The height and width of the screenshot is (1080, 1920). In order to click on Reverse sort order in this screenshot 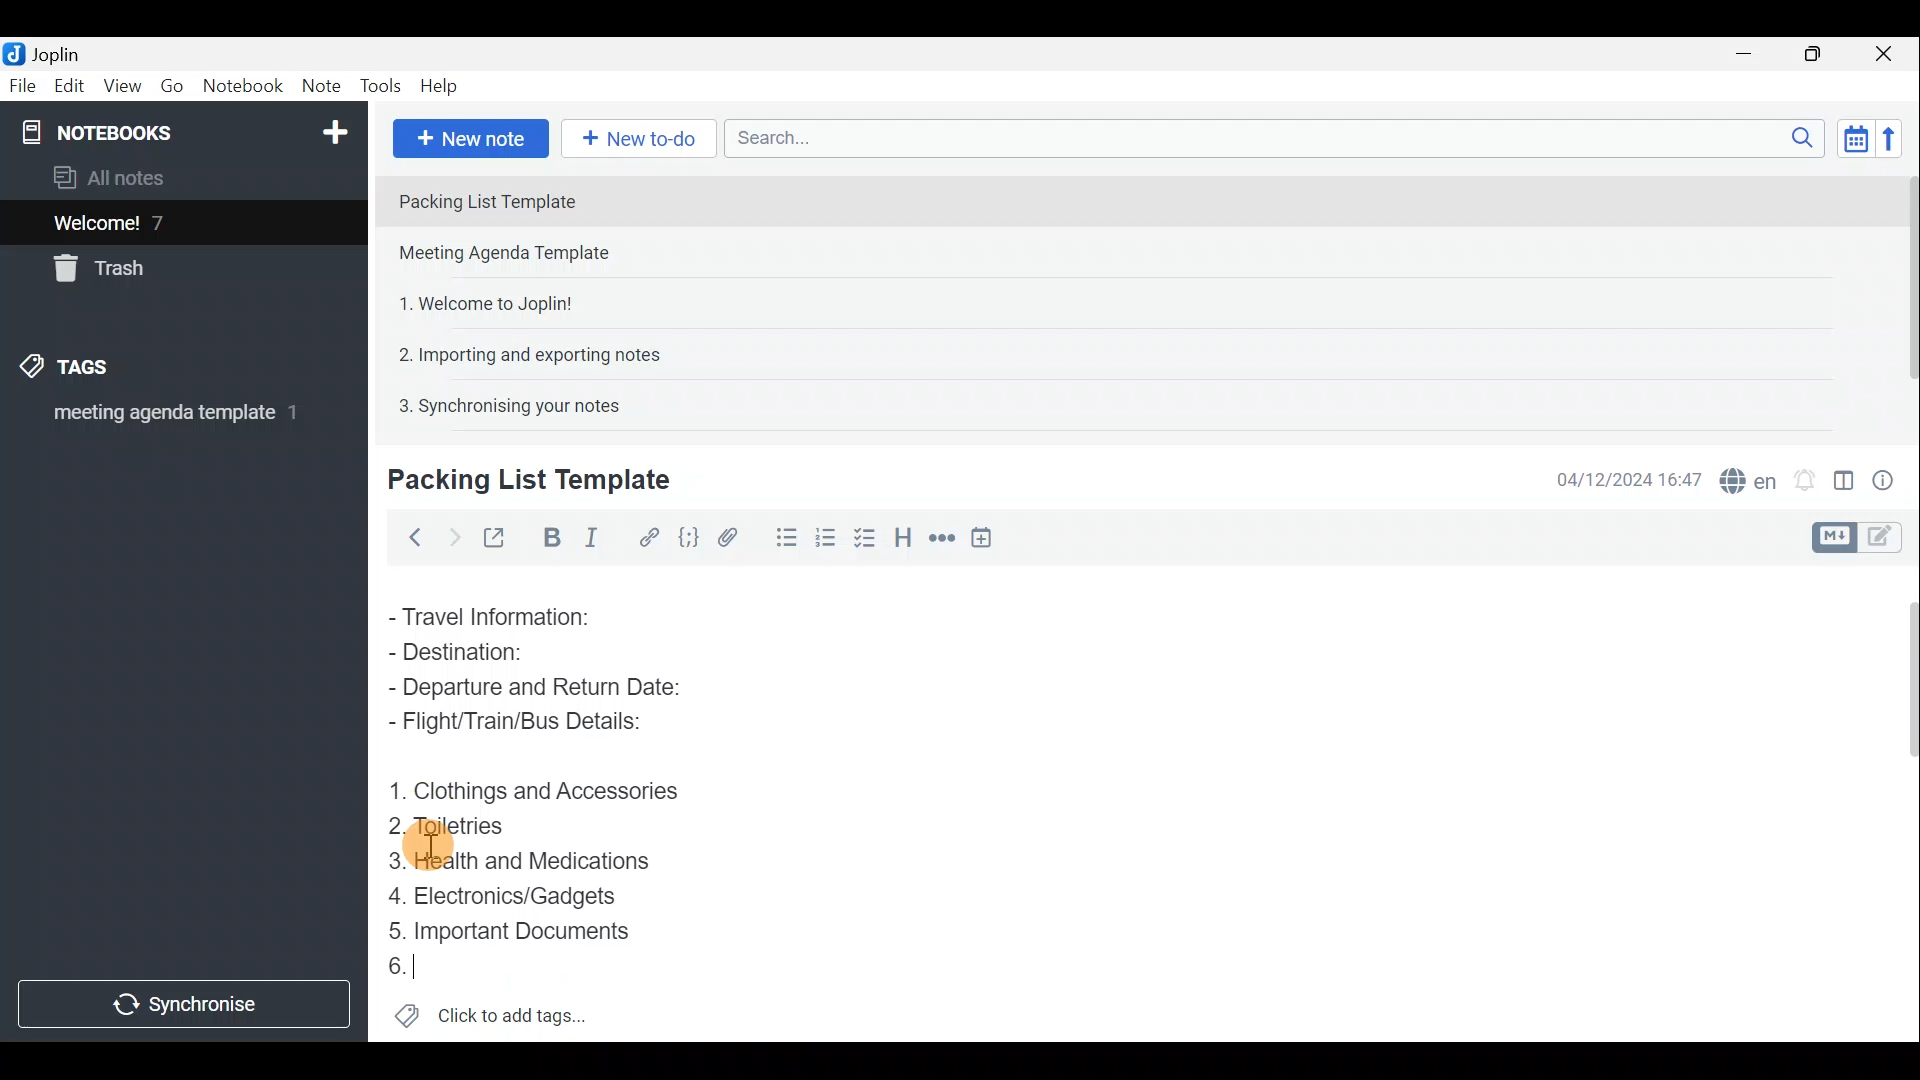, I will do `click(1896, 137)`.